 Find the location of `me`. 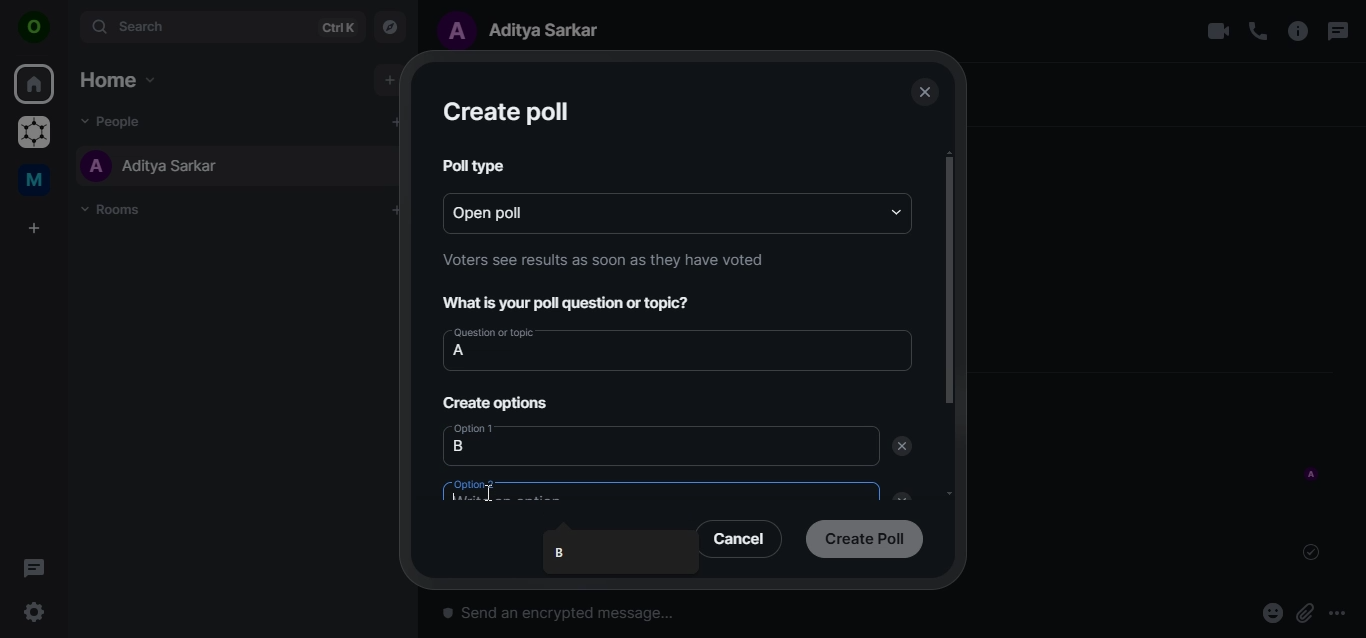

me is located at coordinates (37, 183).